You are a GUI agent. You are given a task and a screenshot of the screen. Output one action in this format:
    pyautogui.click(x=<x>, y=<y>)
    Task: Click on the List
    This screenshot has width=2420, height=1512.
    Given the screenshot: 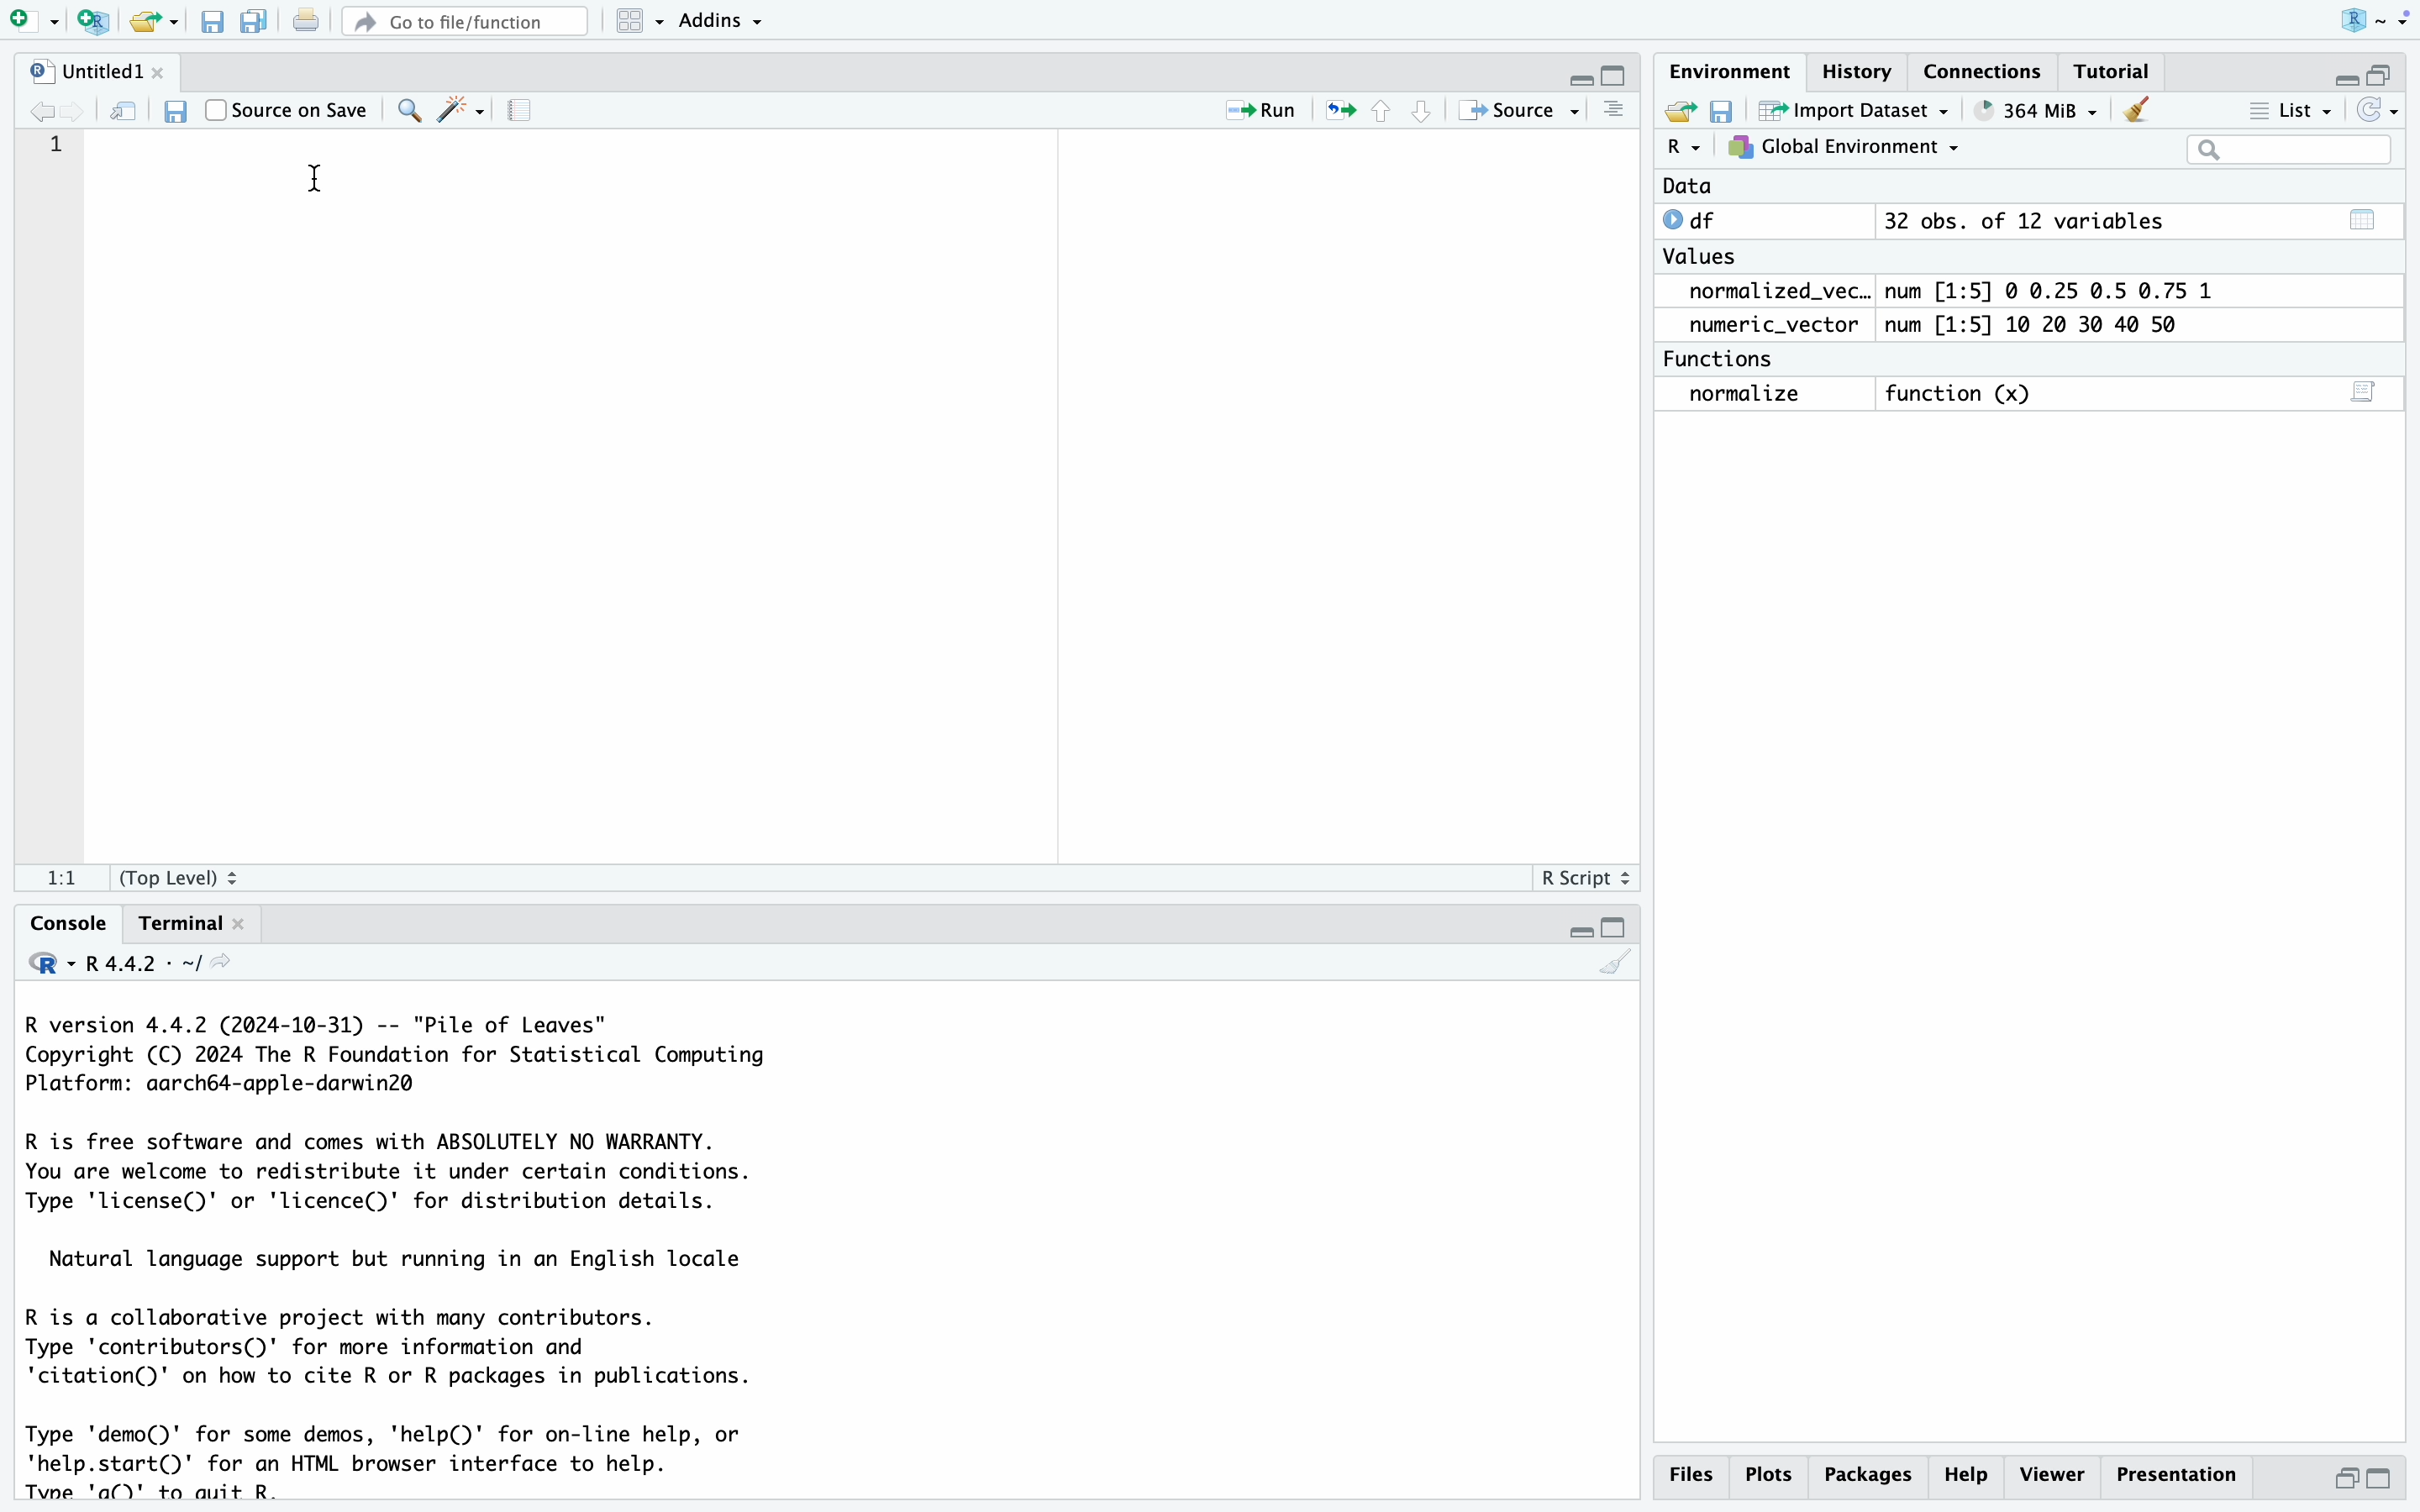 What is the action you would take?
    pyautogui.click(x=2295, y=113)
    